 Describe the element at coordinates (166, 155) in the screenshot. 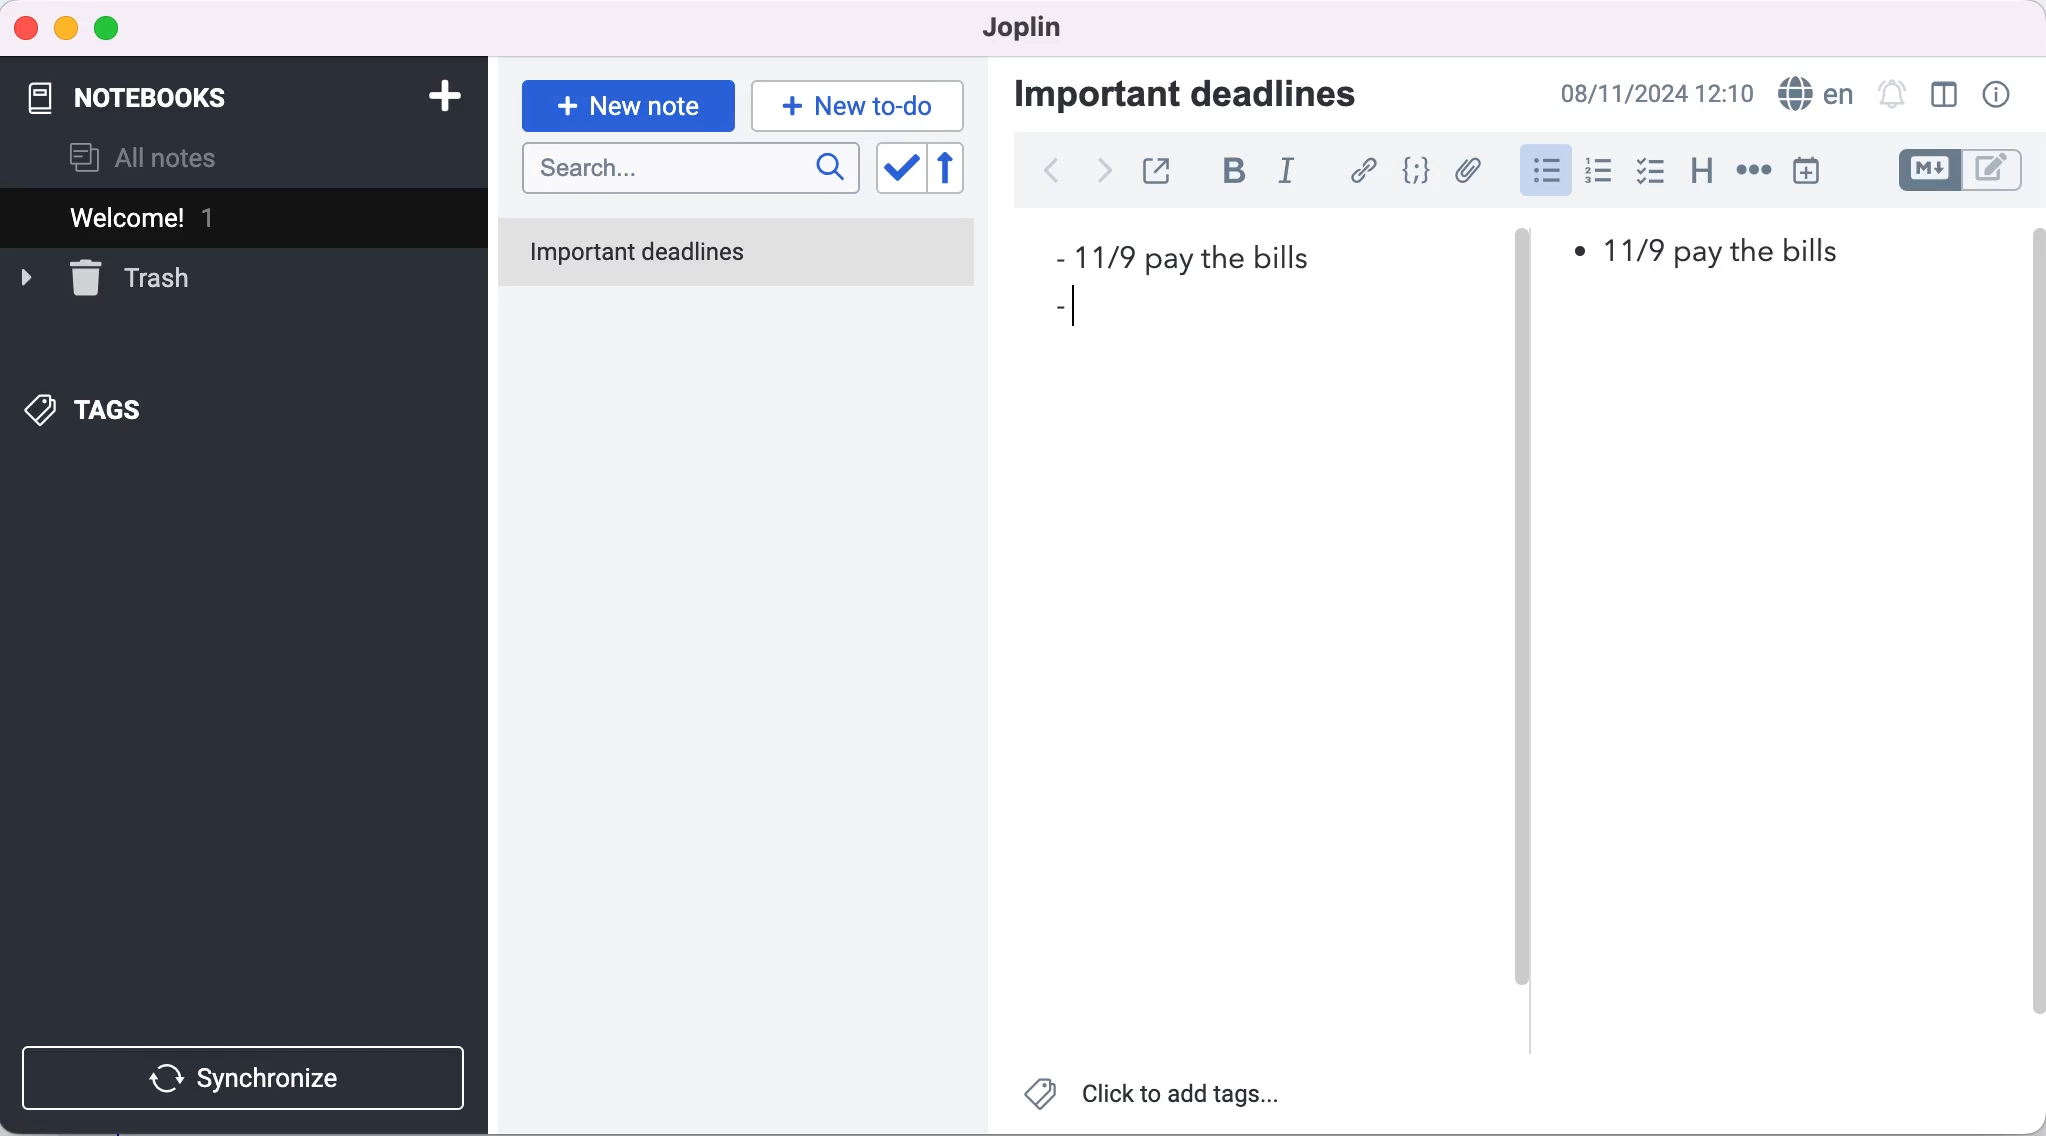

I see `all notes` at that location.